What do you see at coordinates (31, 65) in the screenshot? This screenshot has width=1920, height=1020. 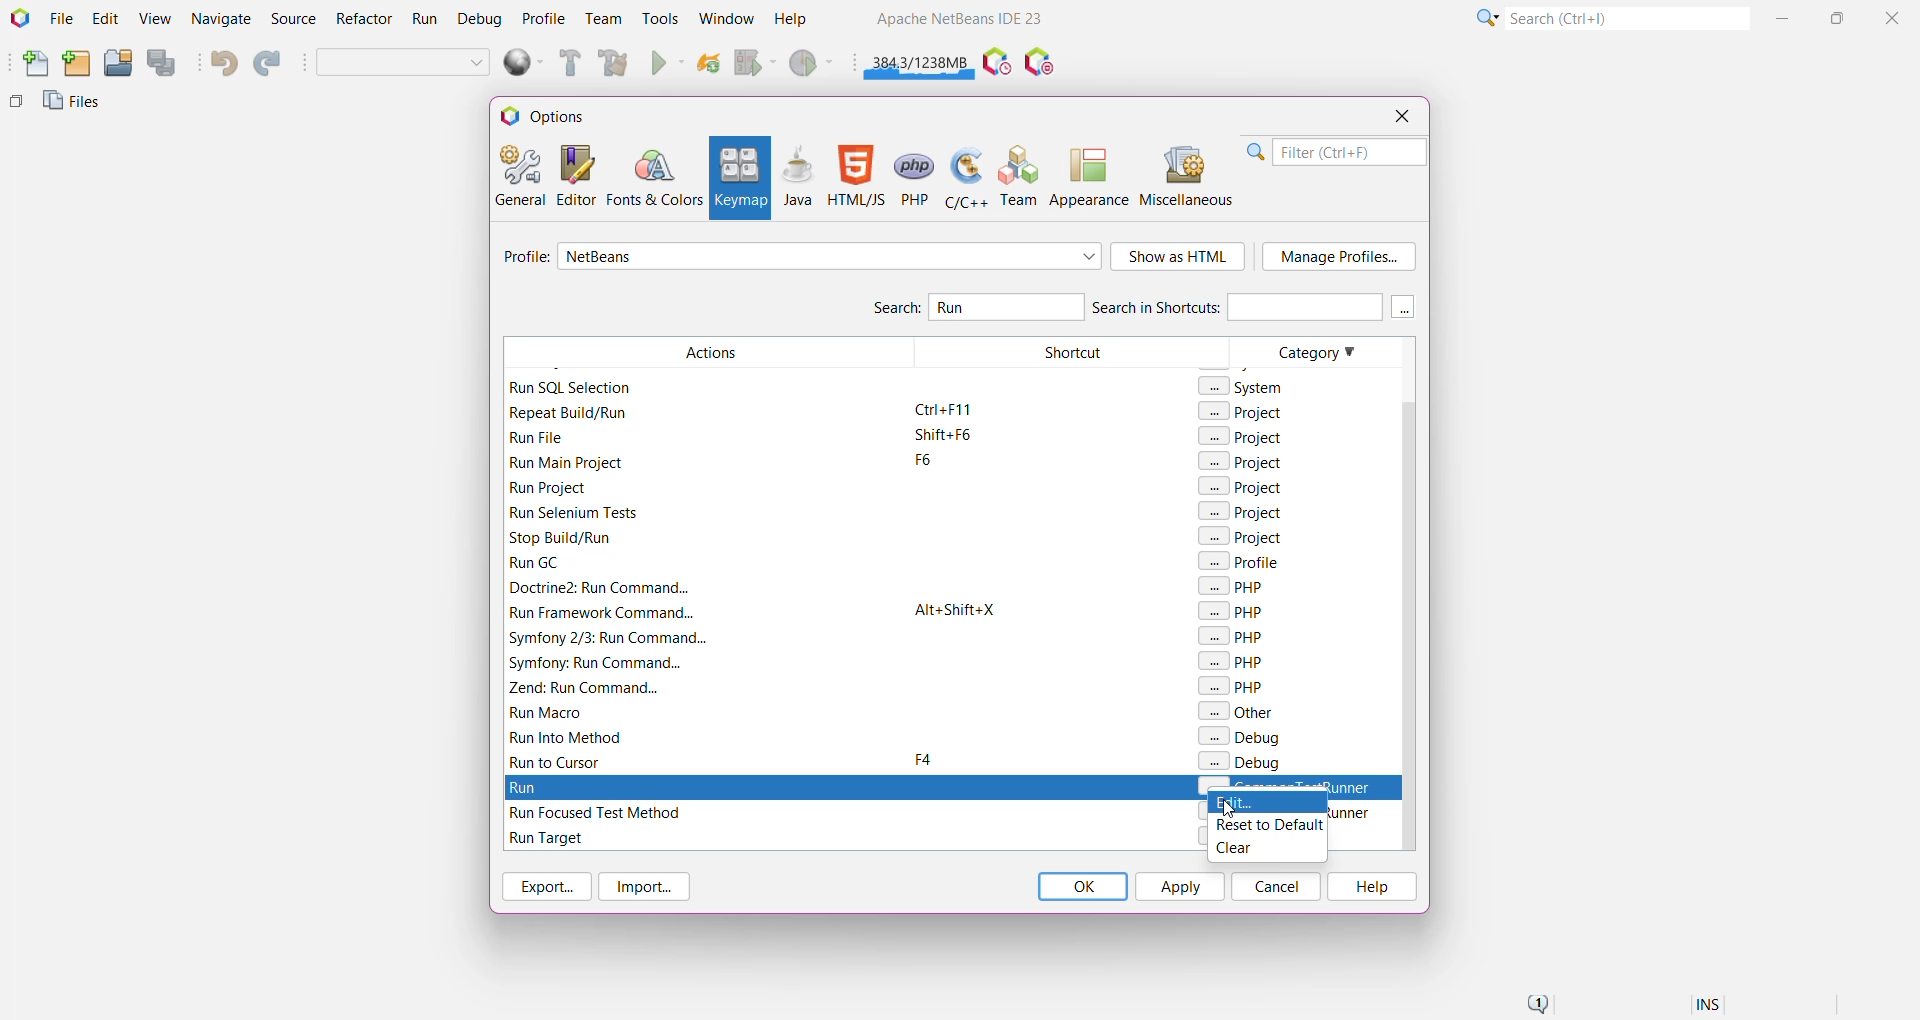 I see `New File` at bounding box center [31, 65].